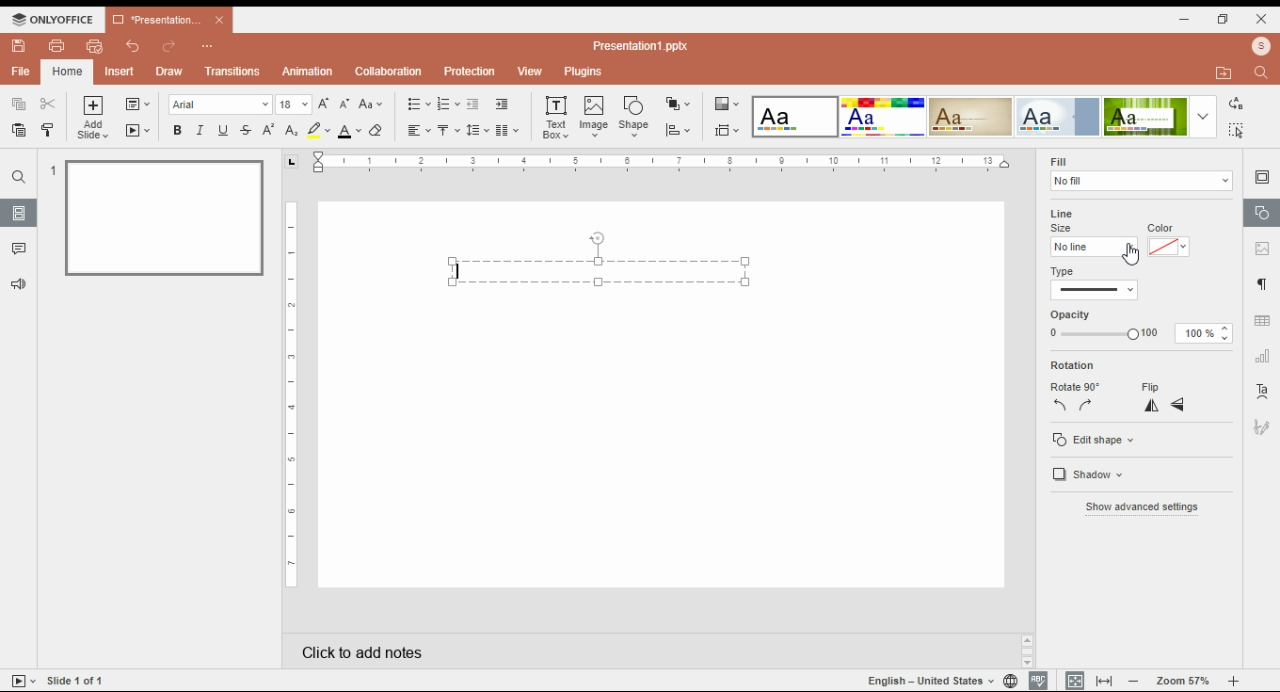 This screenshot has height=692, width=1280. I want to click on flip vertically, so click(1179, 405).